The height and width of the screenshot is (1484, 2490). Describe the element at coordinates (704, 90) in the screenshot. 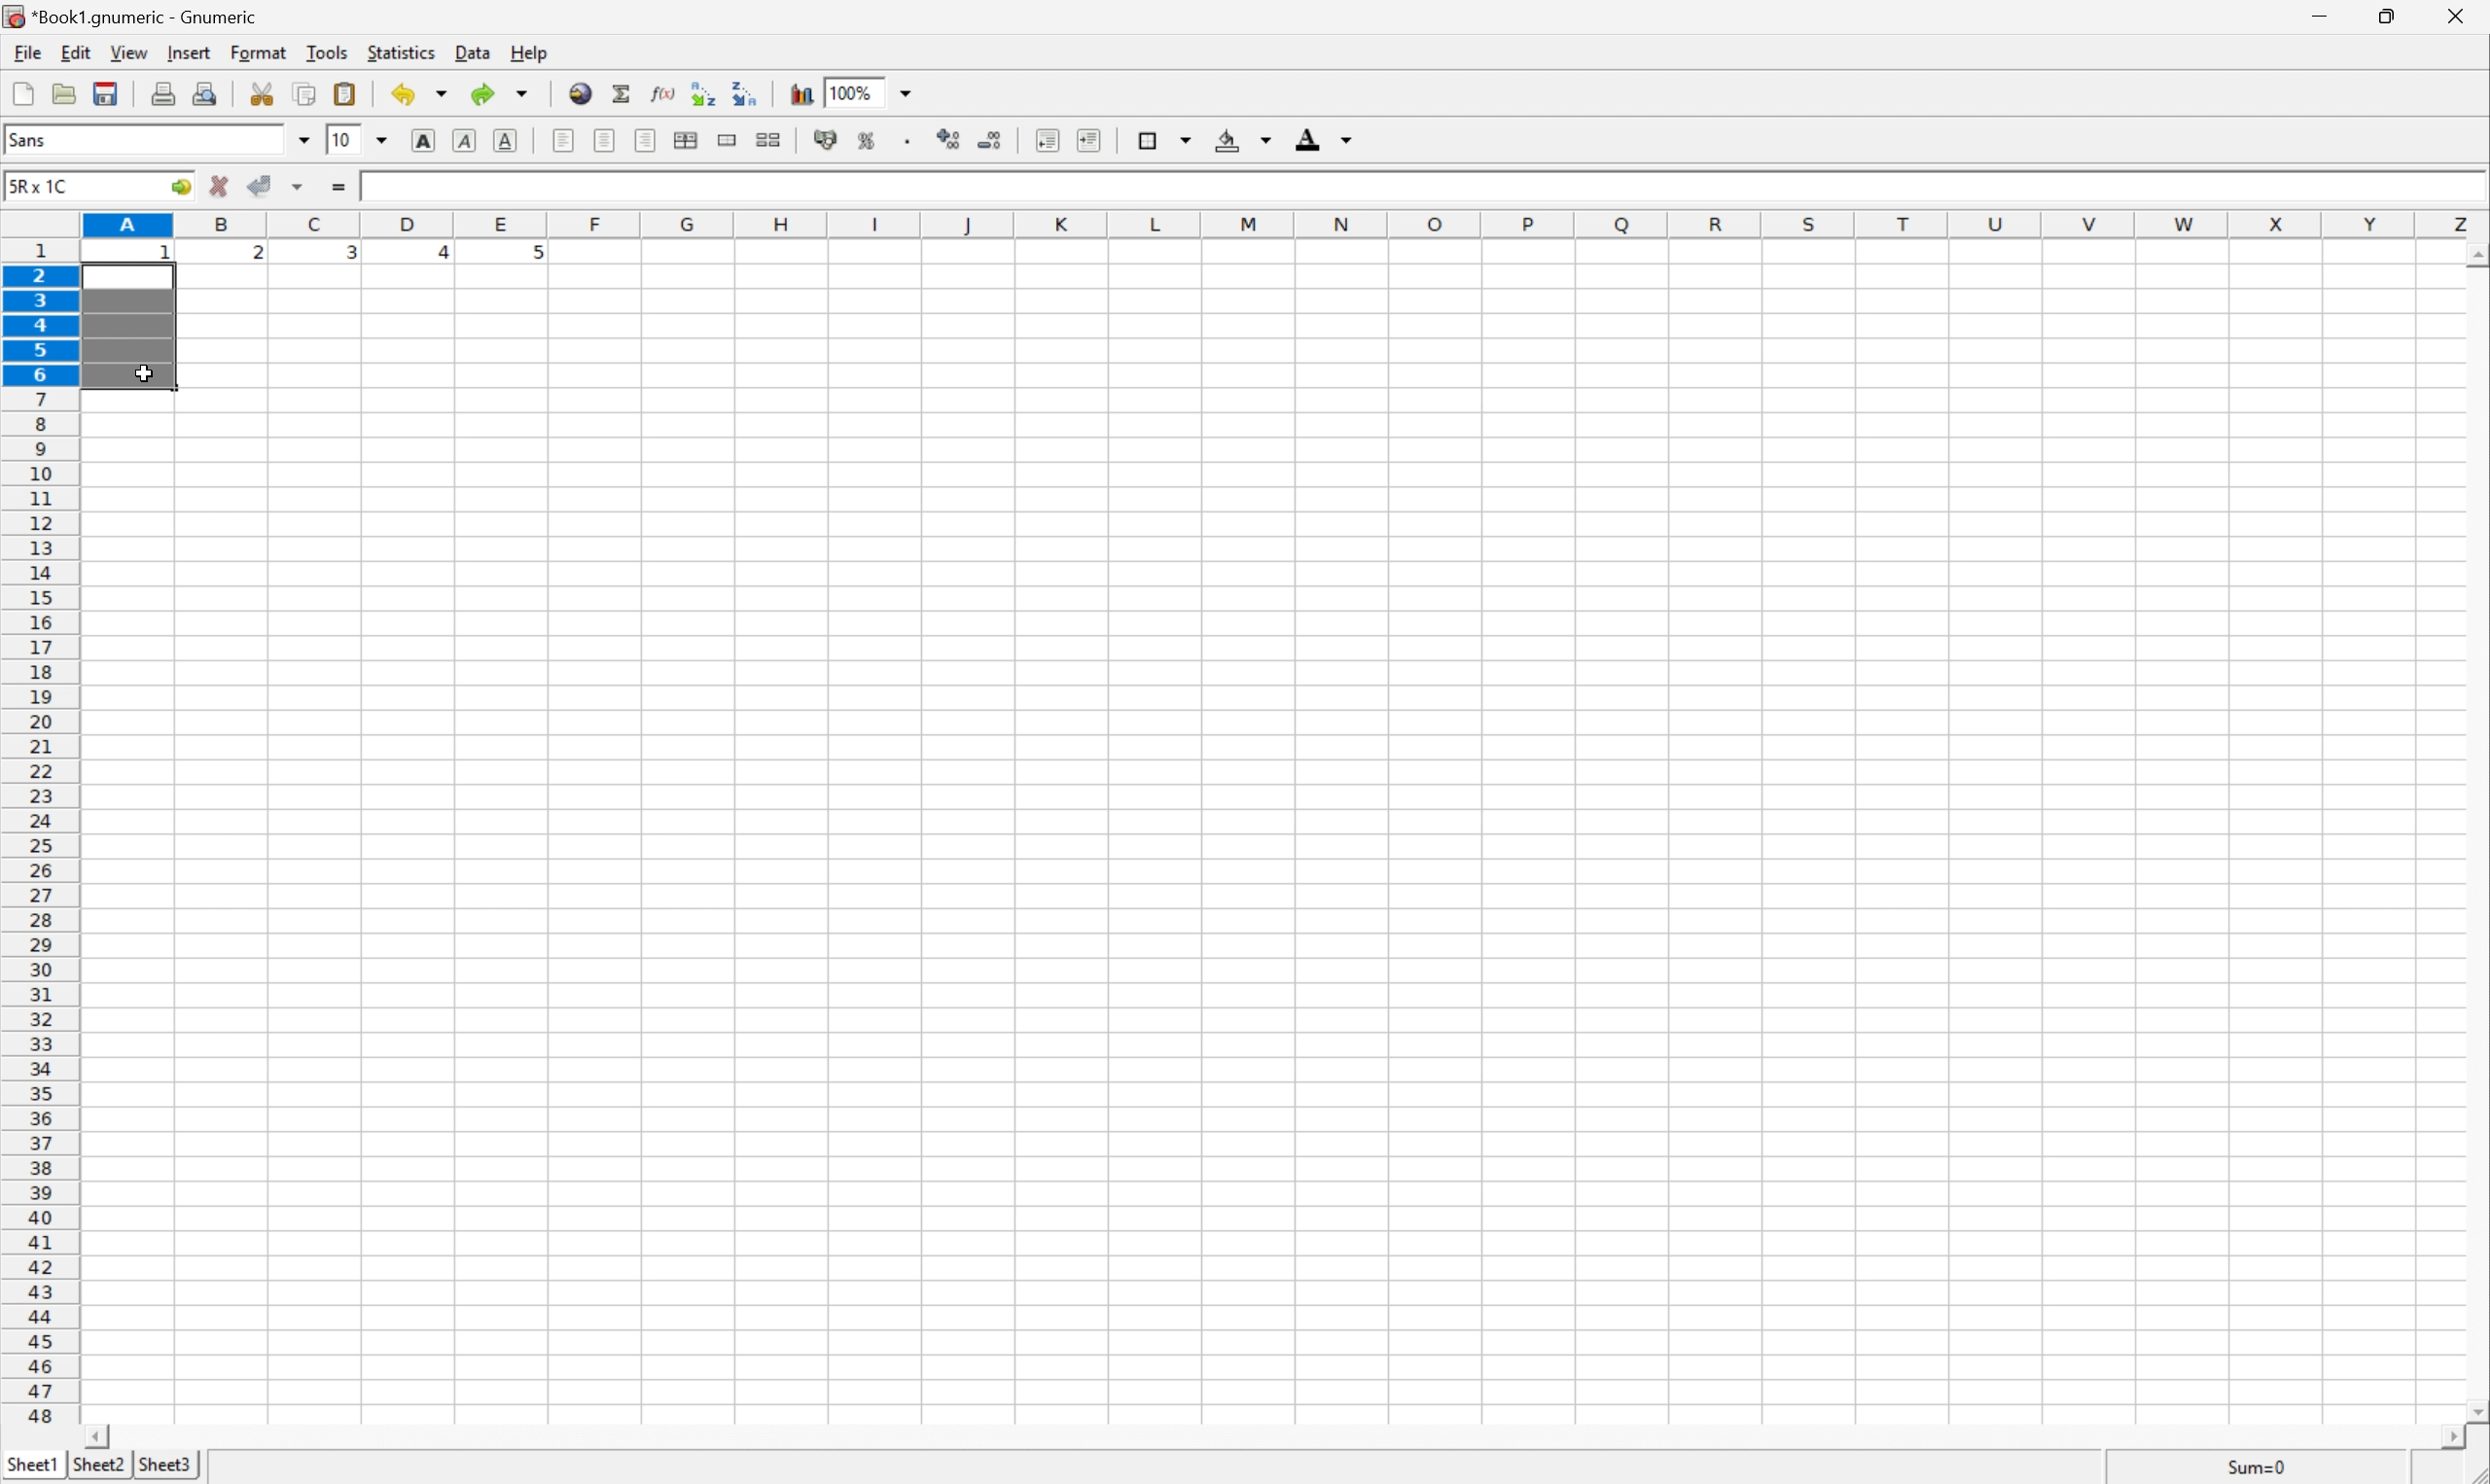

I see `Sort the selected region in ascending order based on the first column selected` at that location.